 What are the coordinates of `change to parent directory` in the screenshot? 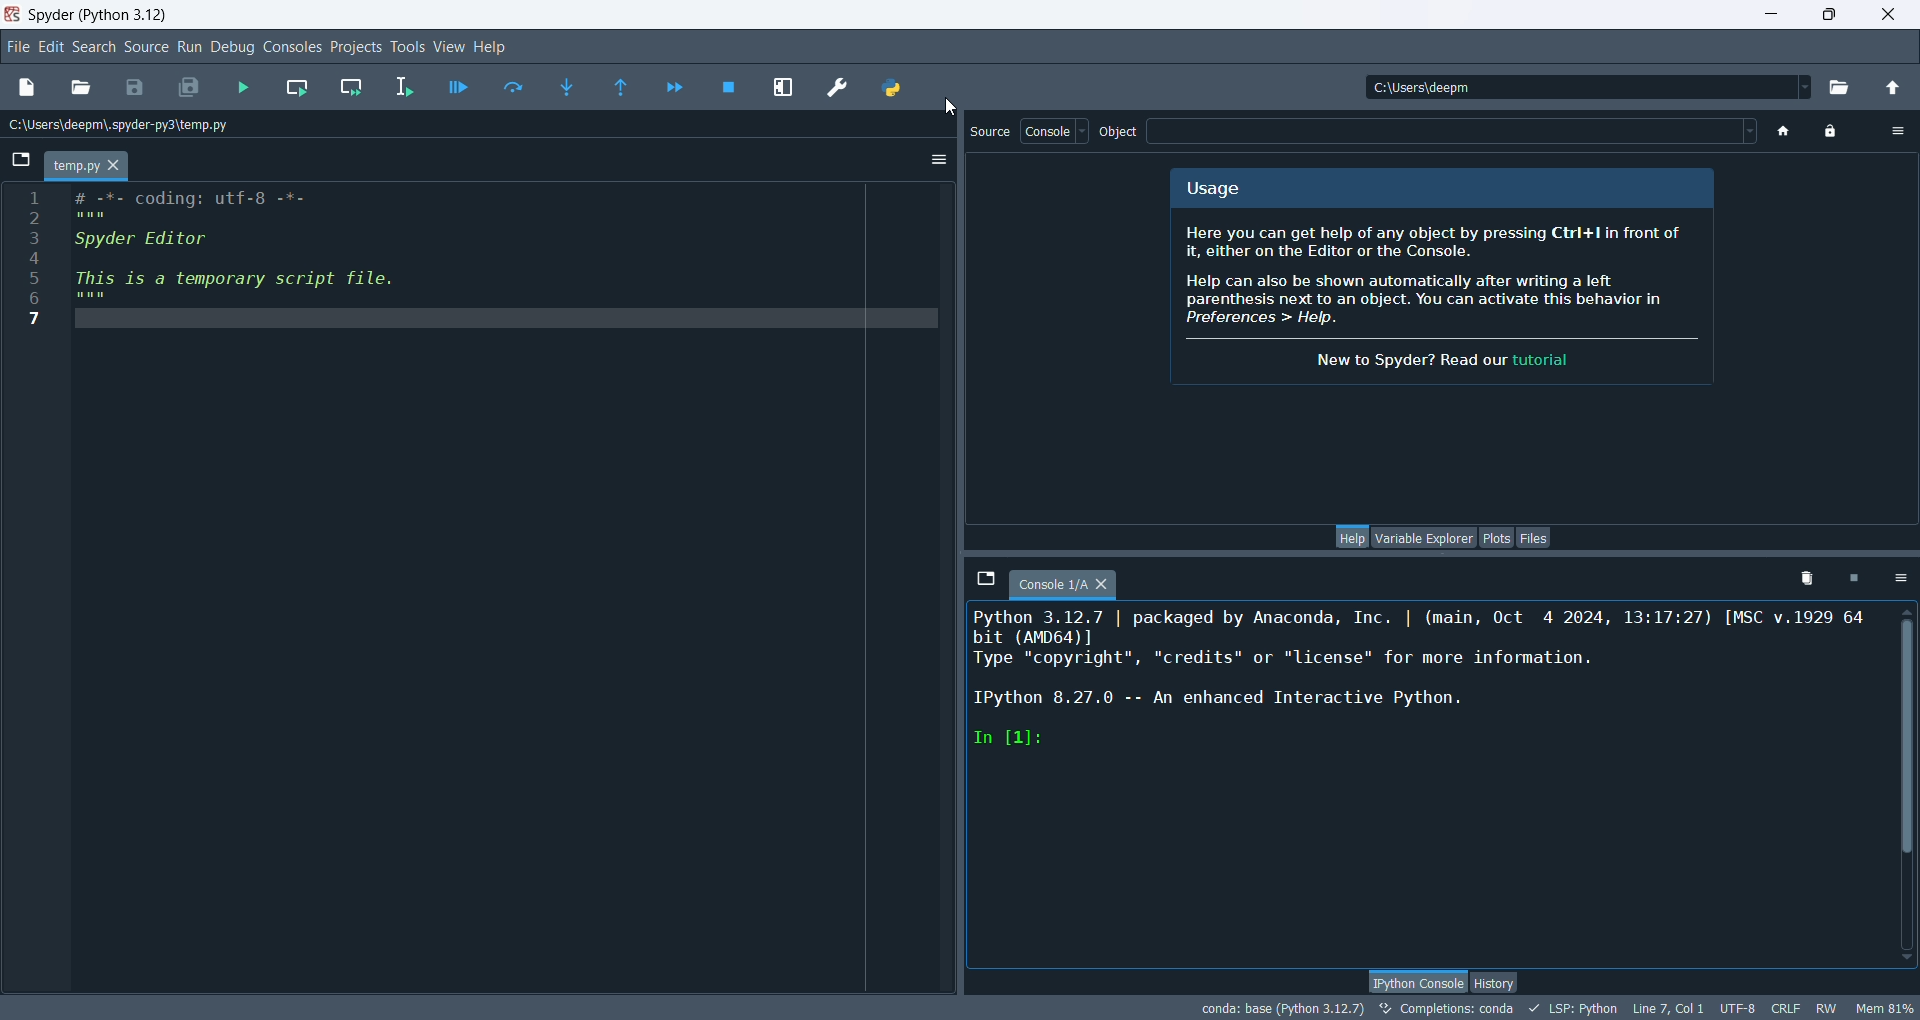 It's located at (1897, 87).